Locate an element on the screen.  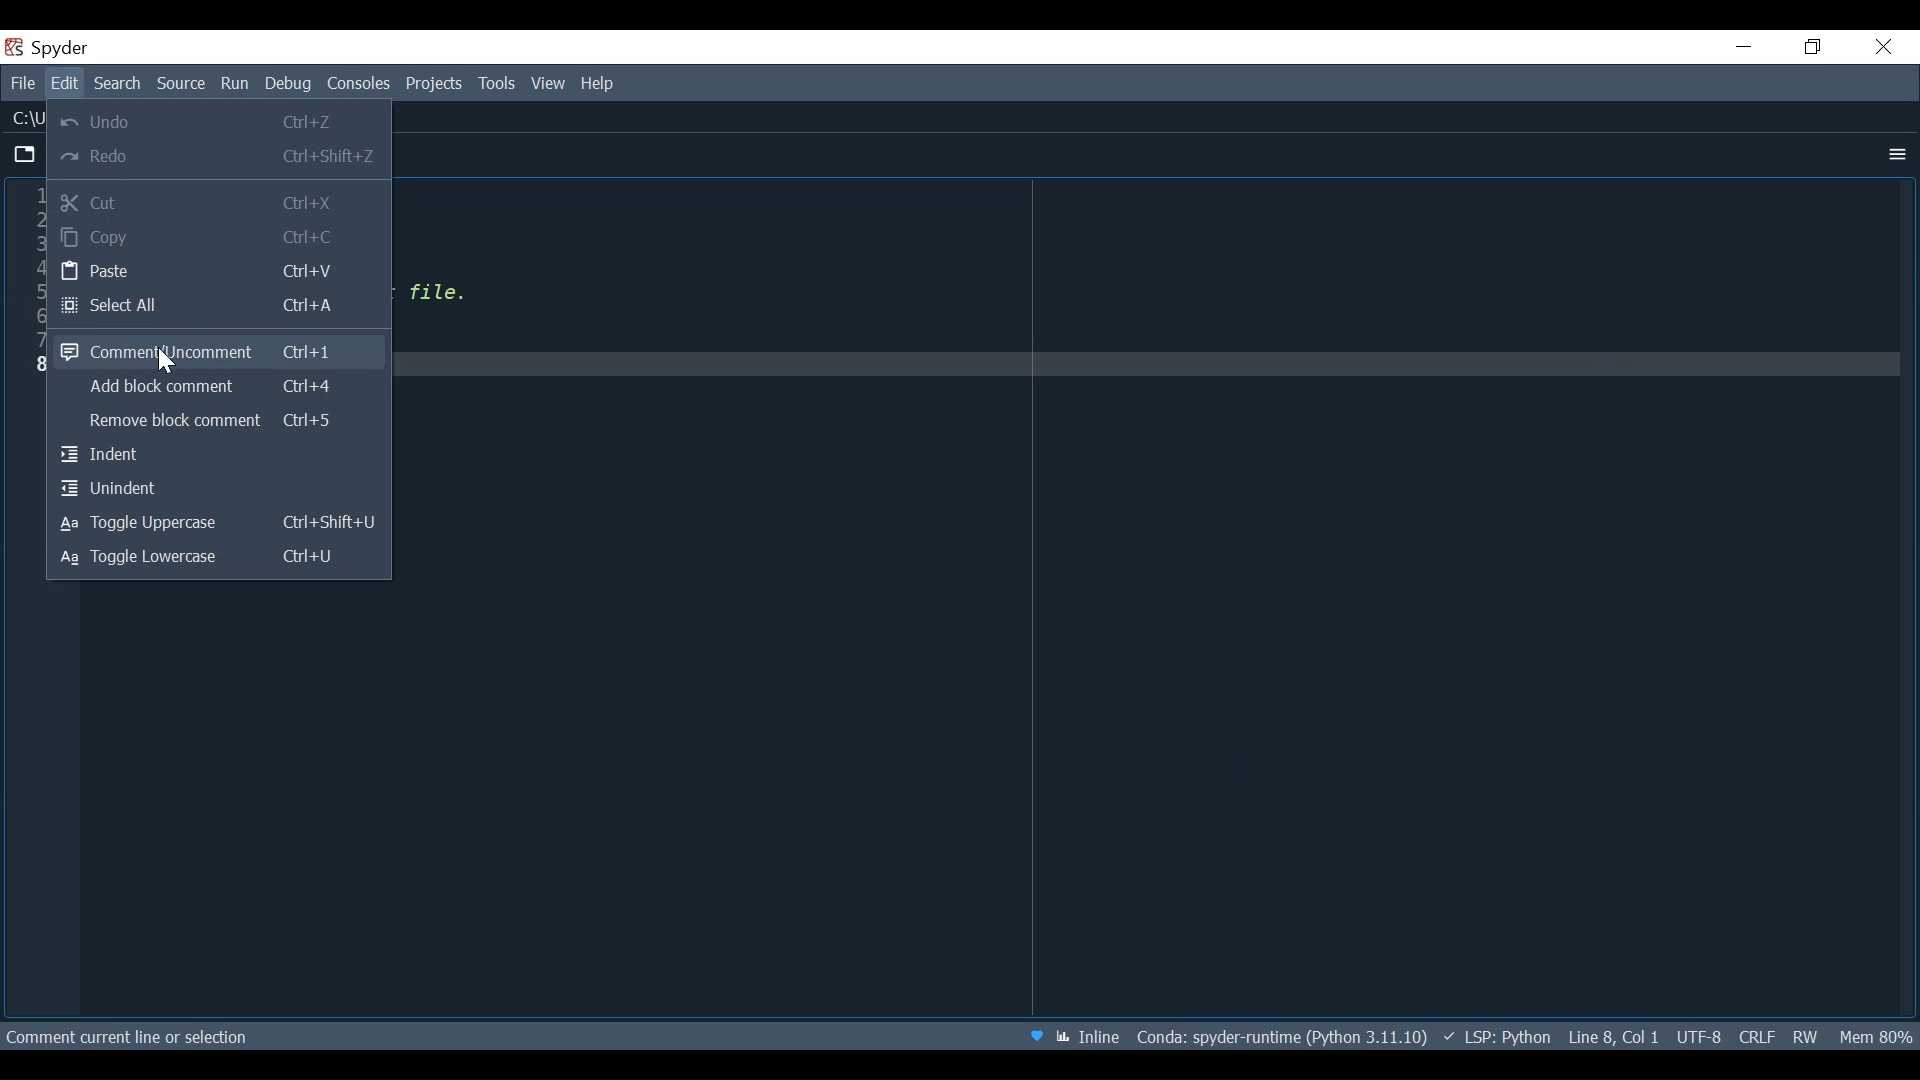
File Encoding is located at coordinates (1700, 1036).